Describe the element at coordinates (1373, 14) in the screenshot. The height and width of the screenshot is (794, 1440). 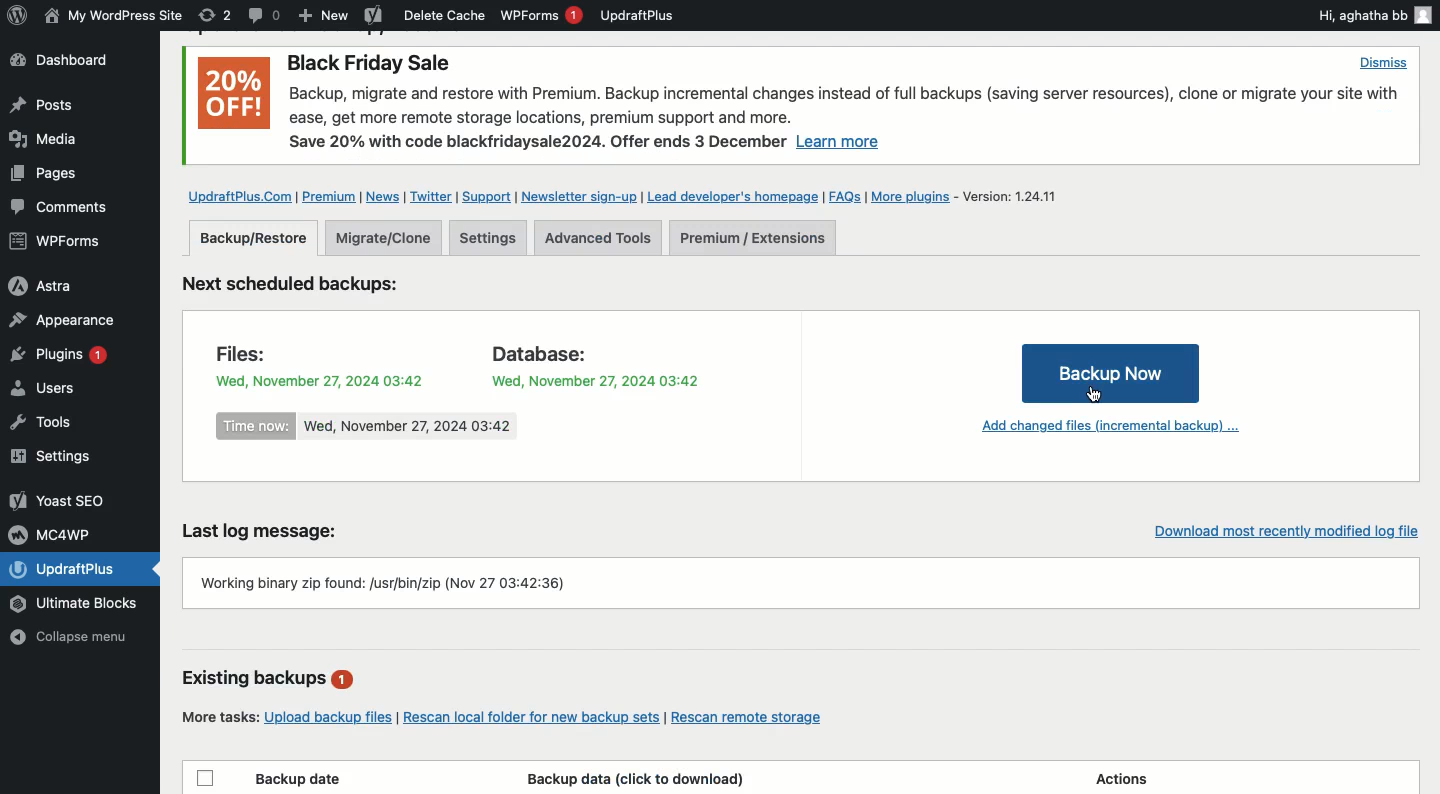
I see `Hi, aghatha bb` at that location.